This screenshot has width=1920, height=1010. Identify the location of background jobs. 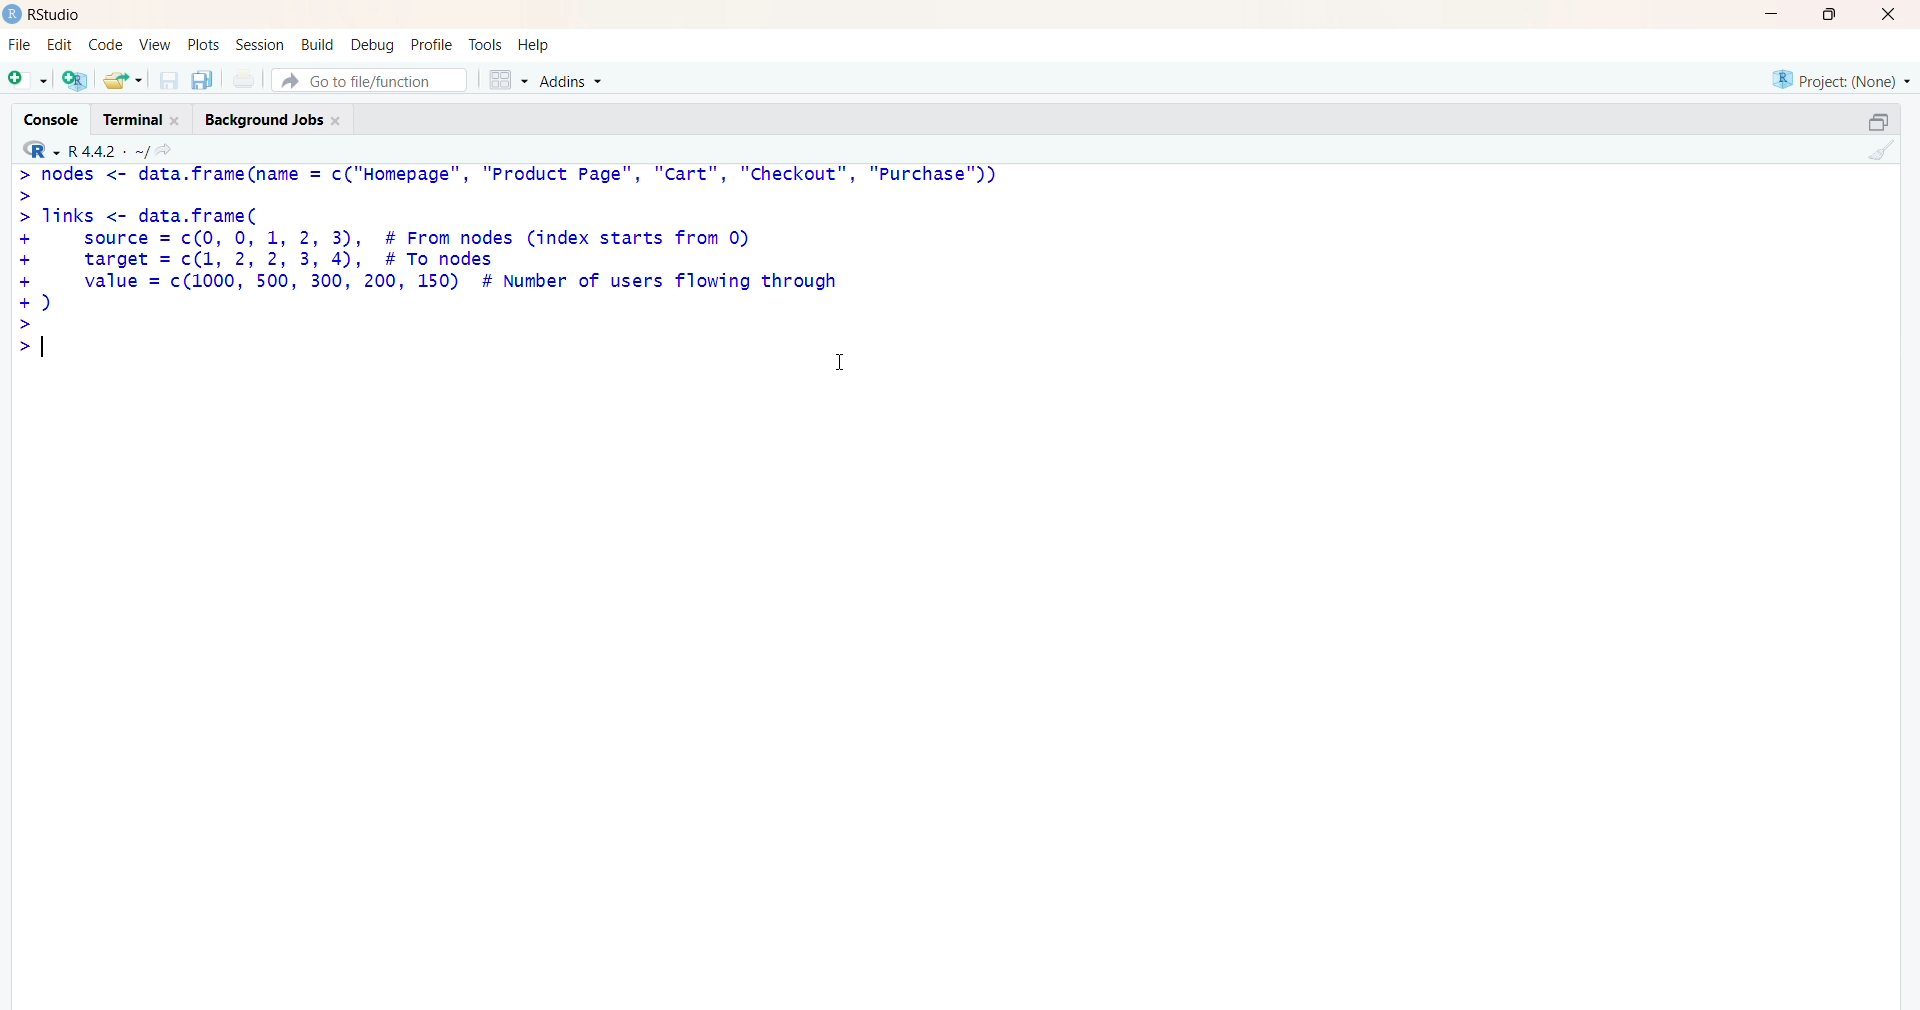
(278, 122).